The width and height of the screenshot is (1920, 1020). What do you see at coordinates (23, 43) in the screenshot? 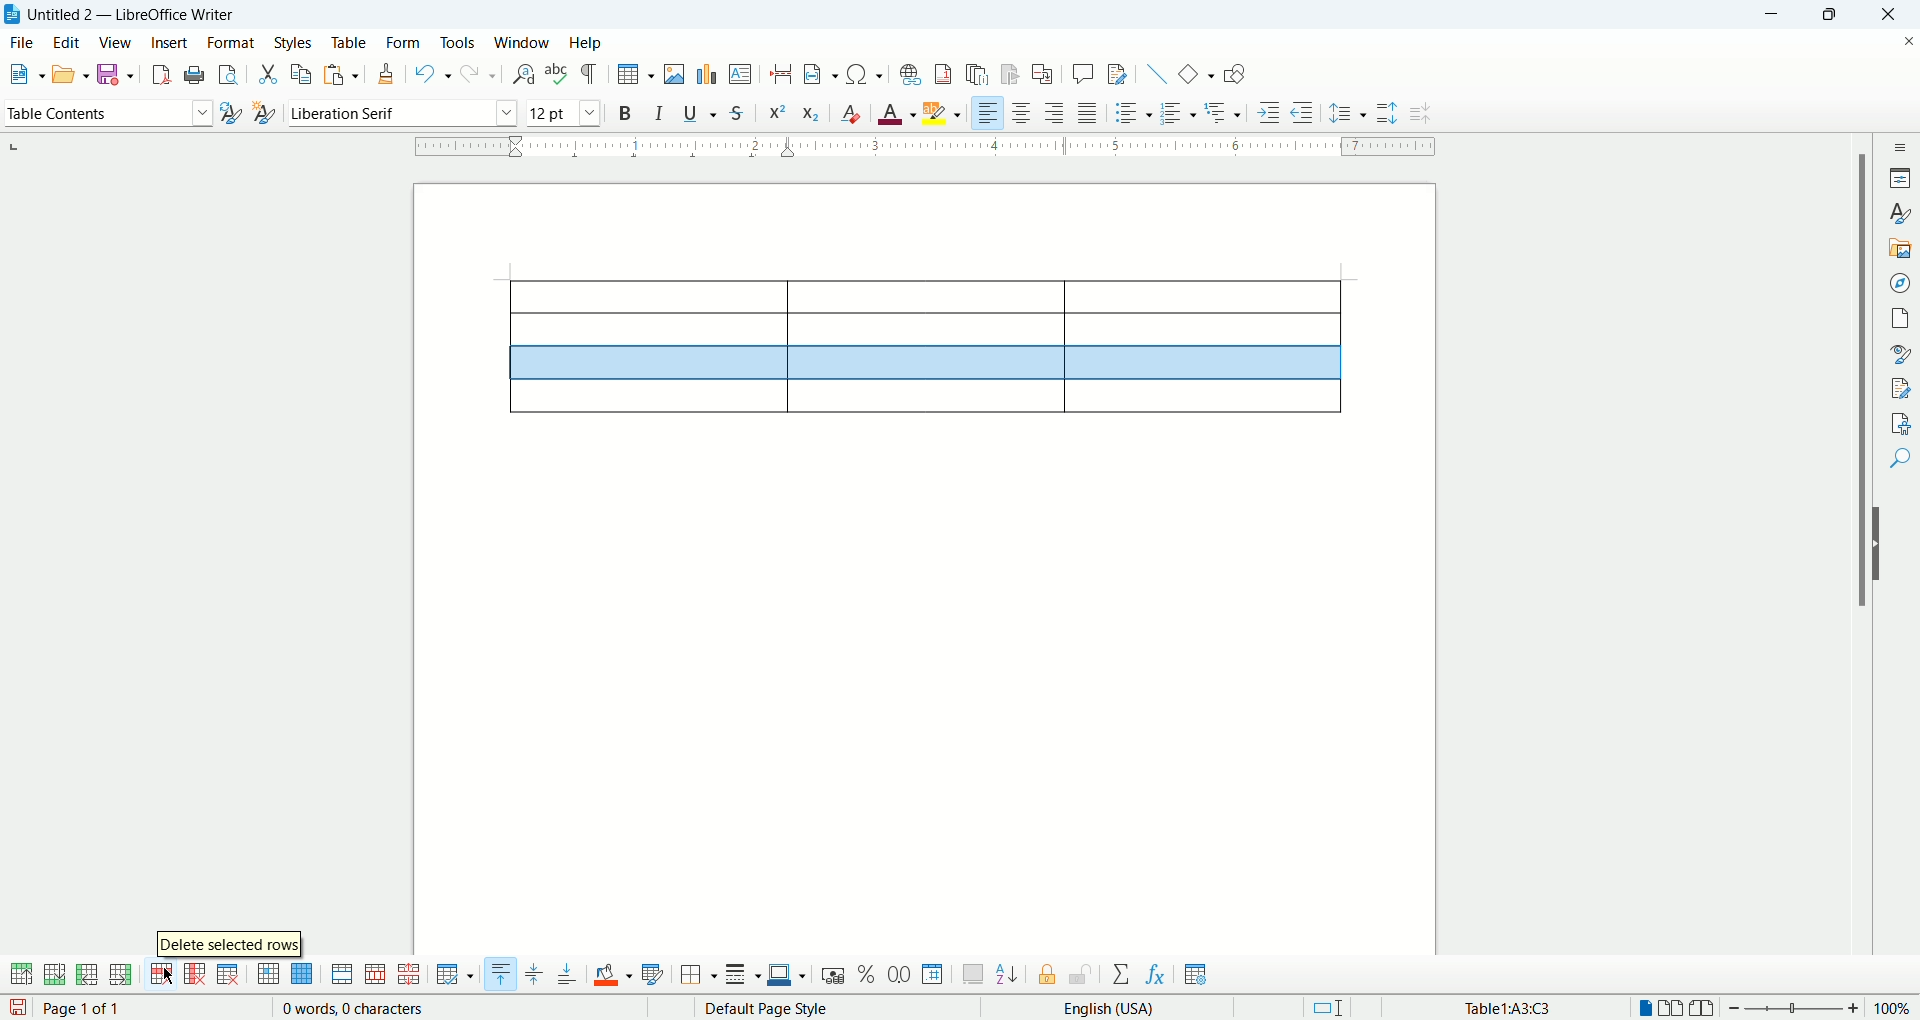
I see `file` at bounding box center [23, 43].